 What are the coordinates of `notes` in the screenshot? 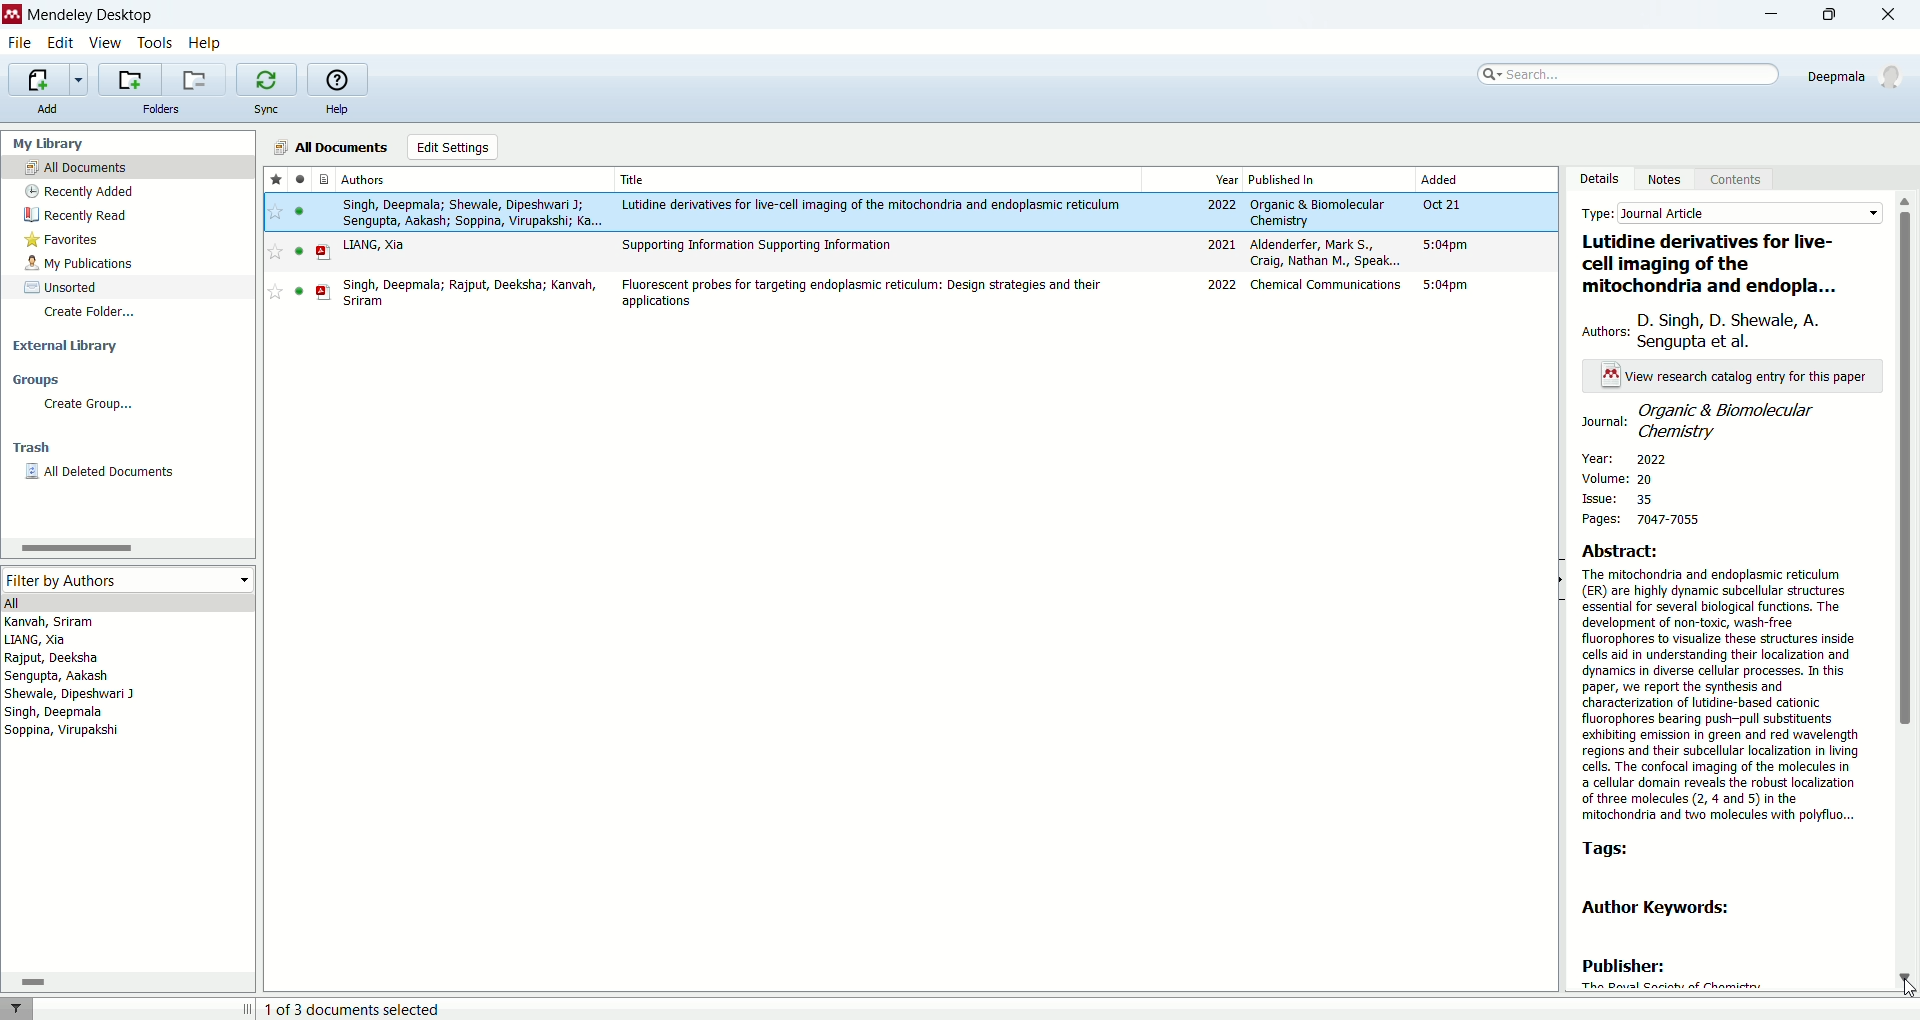 It's located at (1669, 178).